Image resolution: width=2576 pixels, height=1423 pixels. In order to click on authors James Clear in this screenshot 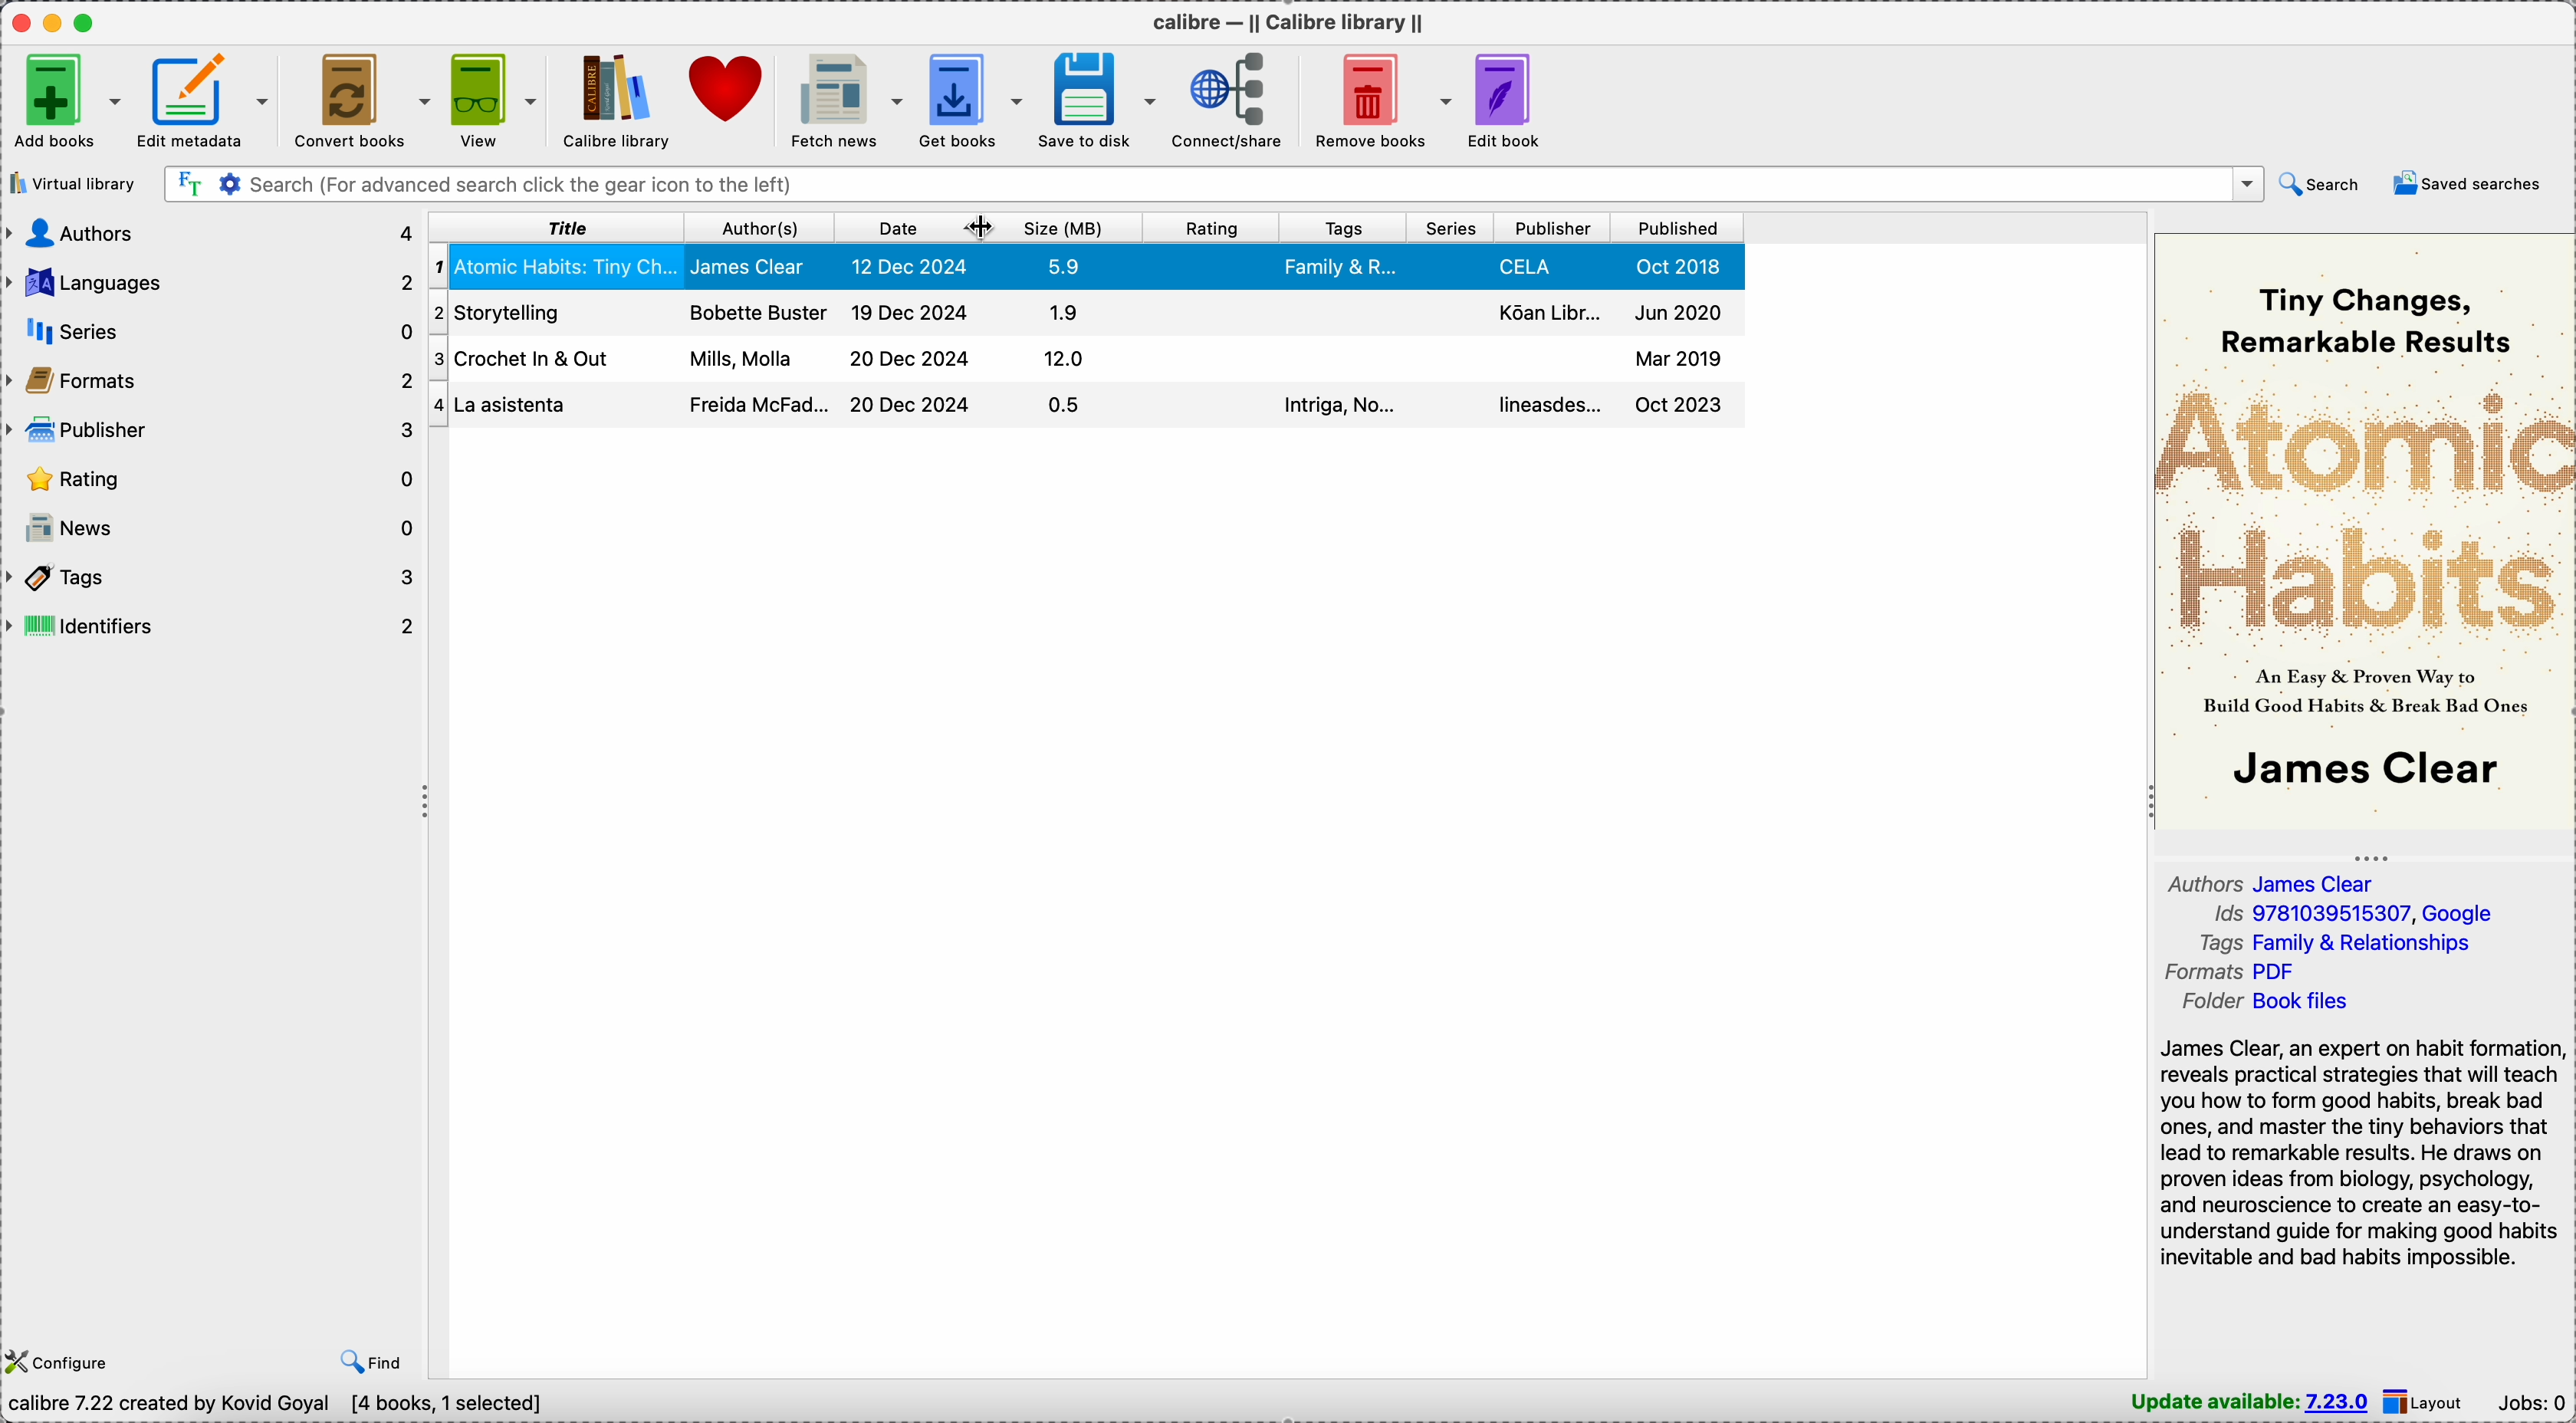, I will do `click(2275, 881)`.